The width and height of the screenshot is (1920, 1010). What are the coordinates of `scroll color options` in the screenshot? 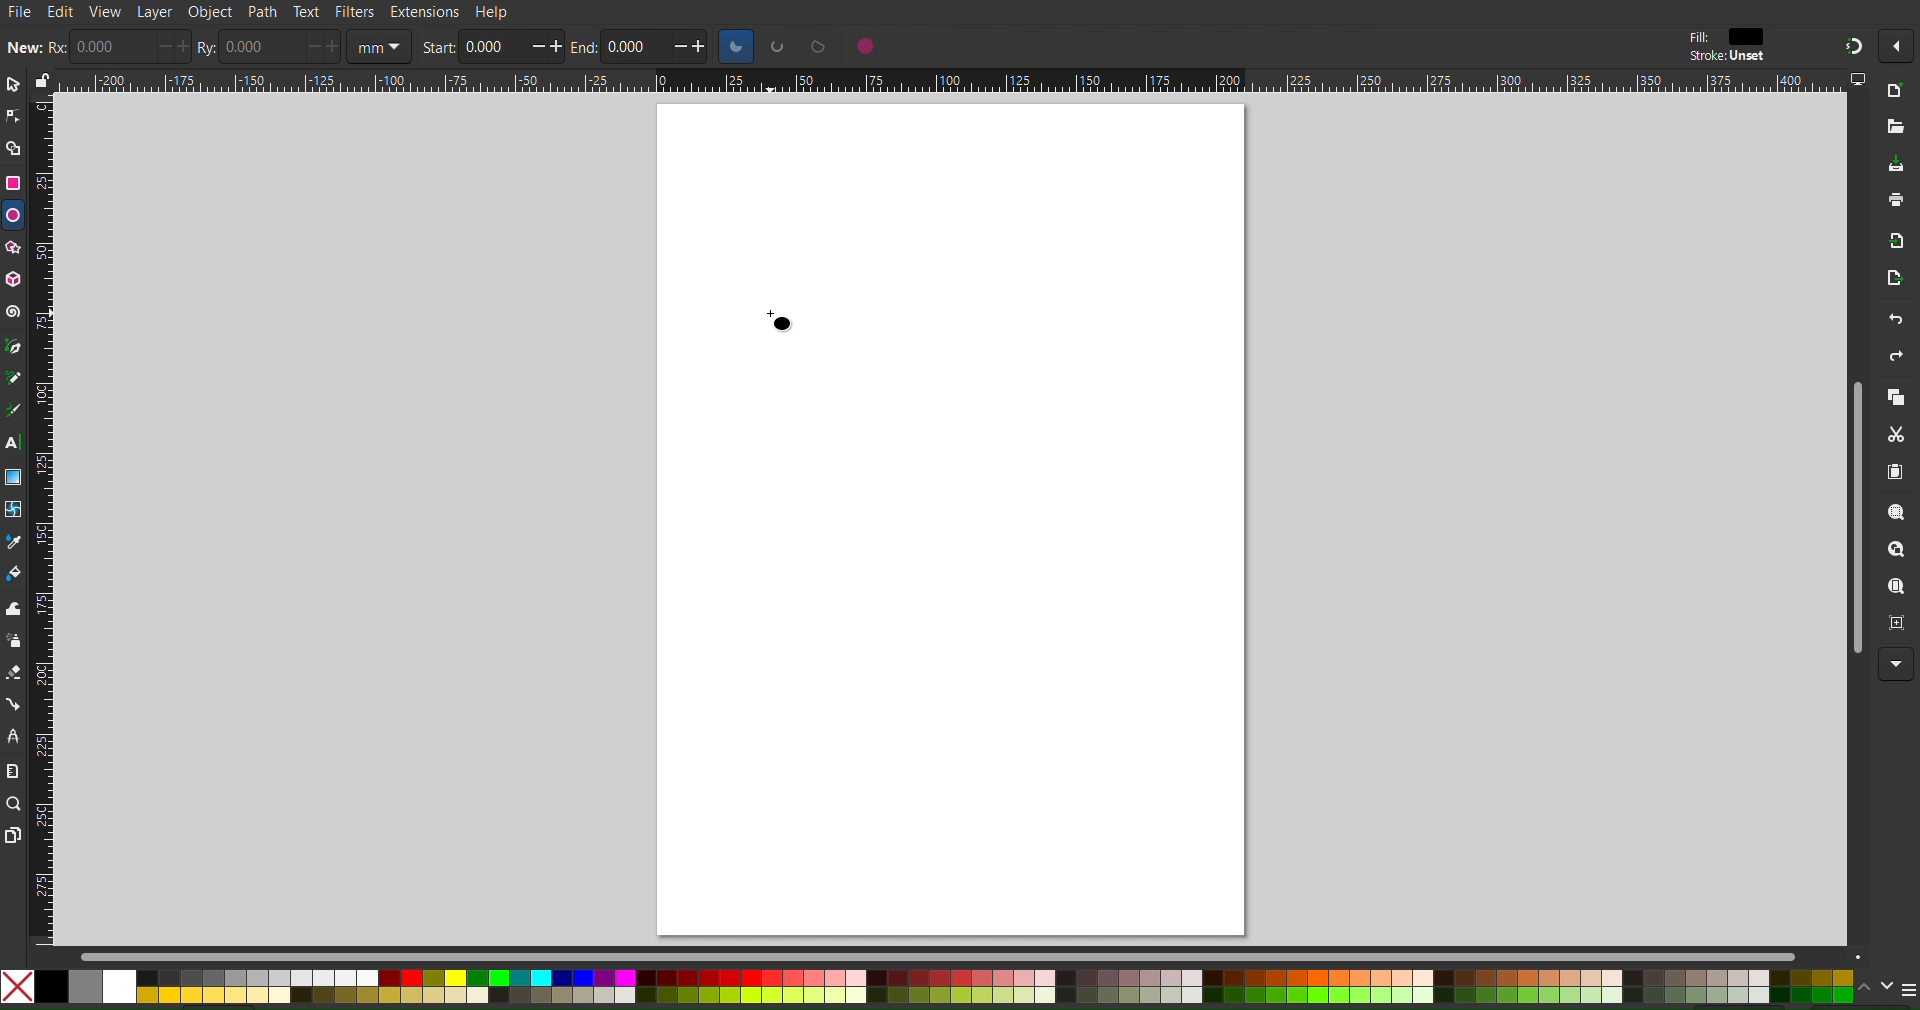 It's located at (1875, 992).